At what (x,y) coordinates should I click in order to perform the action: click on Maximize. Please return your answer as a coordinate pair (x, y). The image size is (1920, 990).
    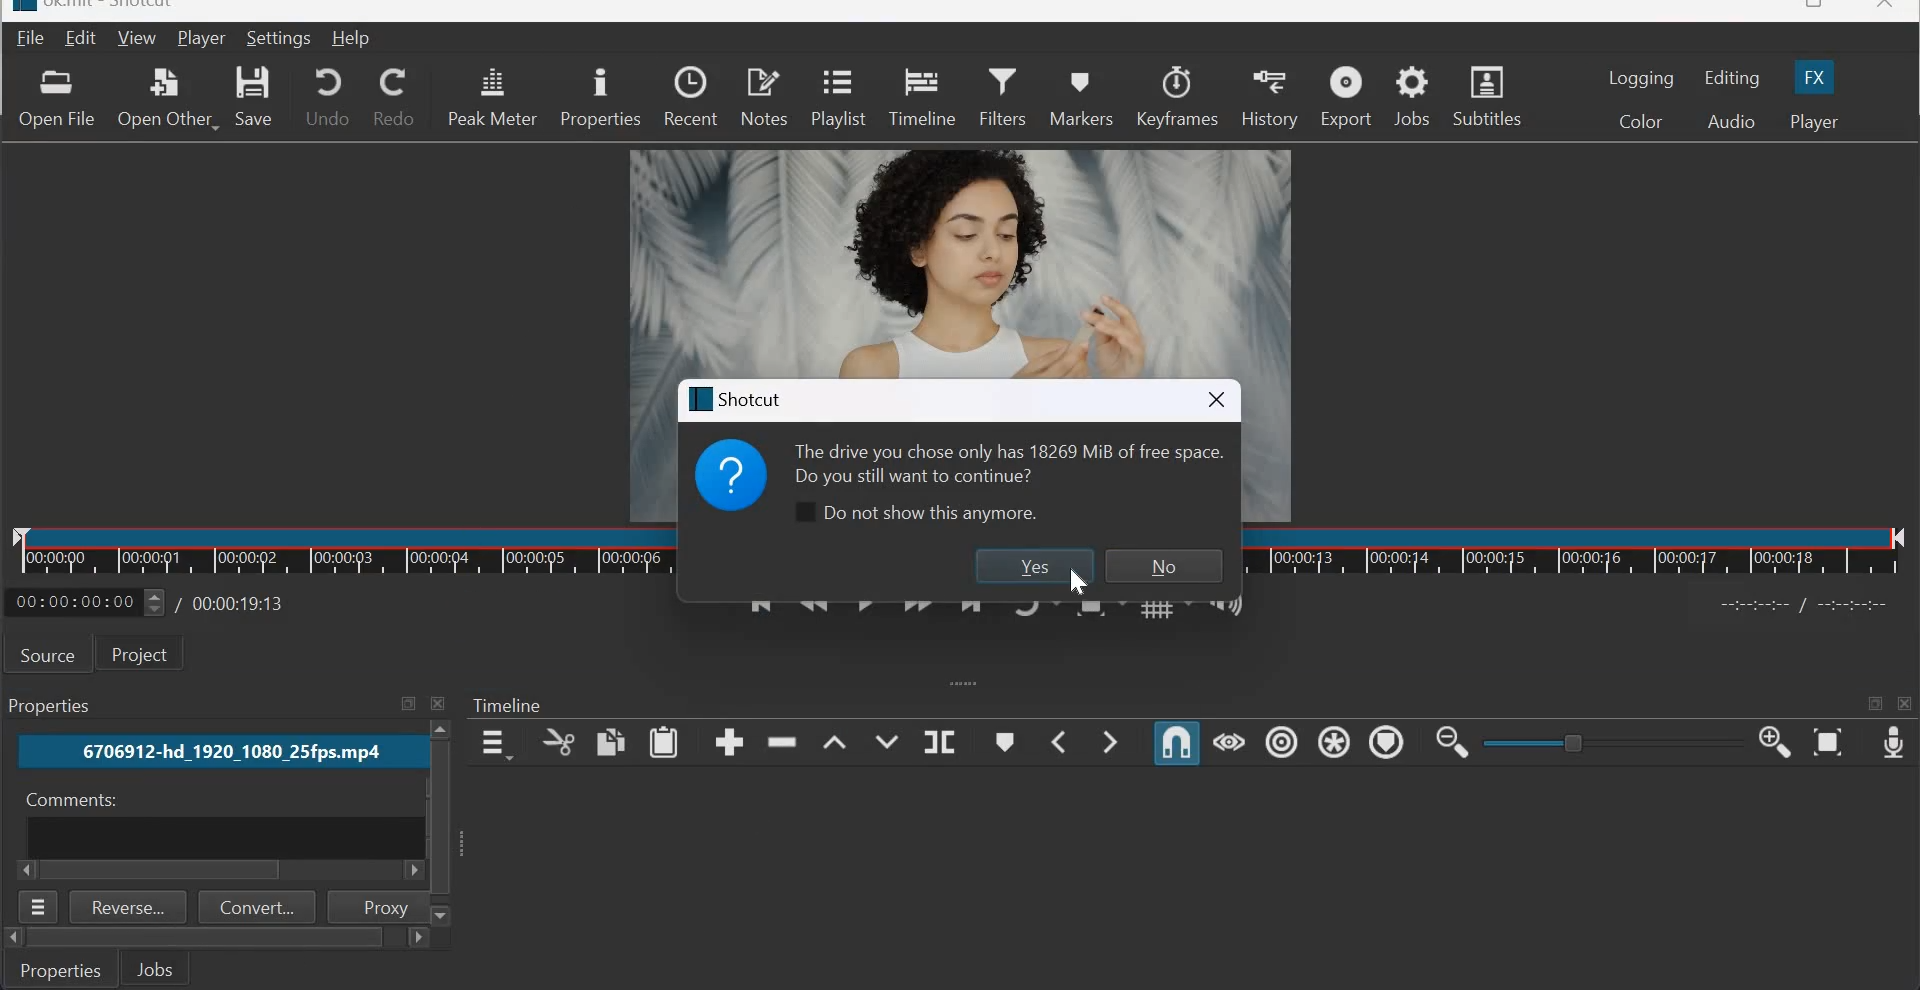
    Looking at the image, I should click on (408, 704).